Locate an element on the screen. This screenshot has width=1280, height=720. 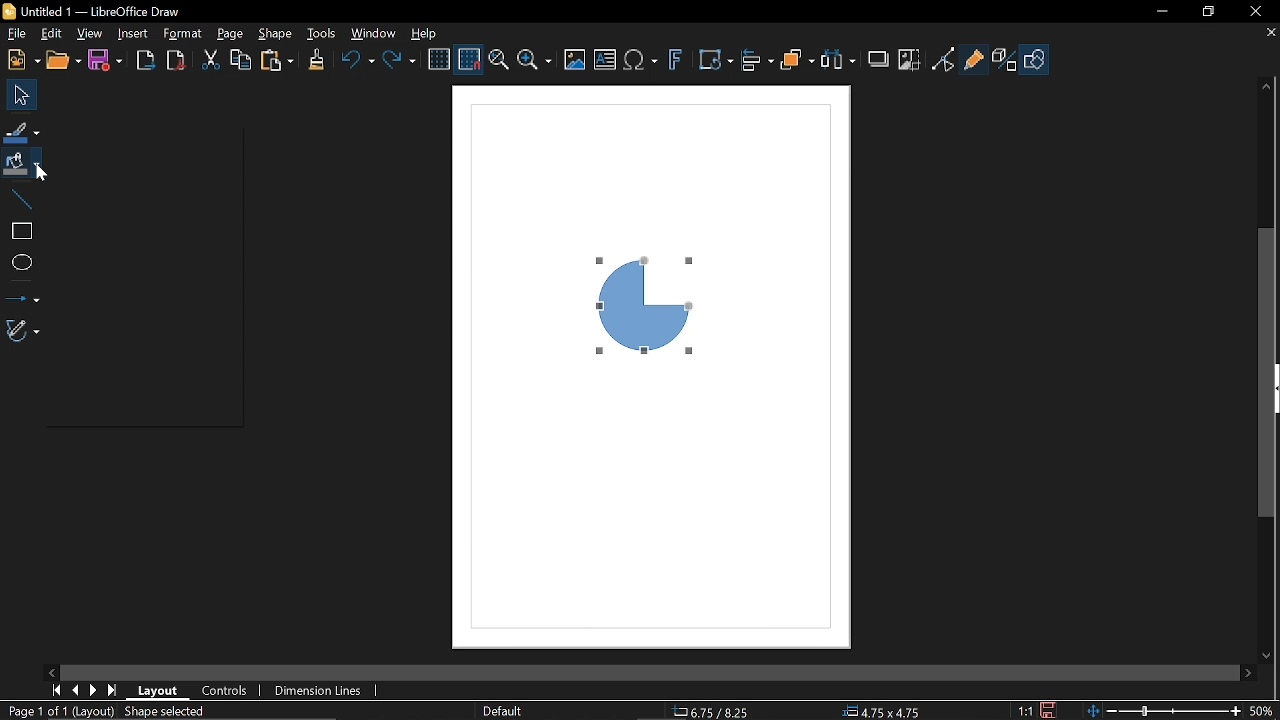
Layout is located at coordinates (159, 692).